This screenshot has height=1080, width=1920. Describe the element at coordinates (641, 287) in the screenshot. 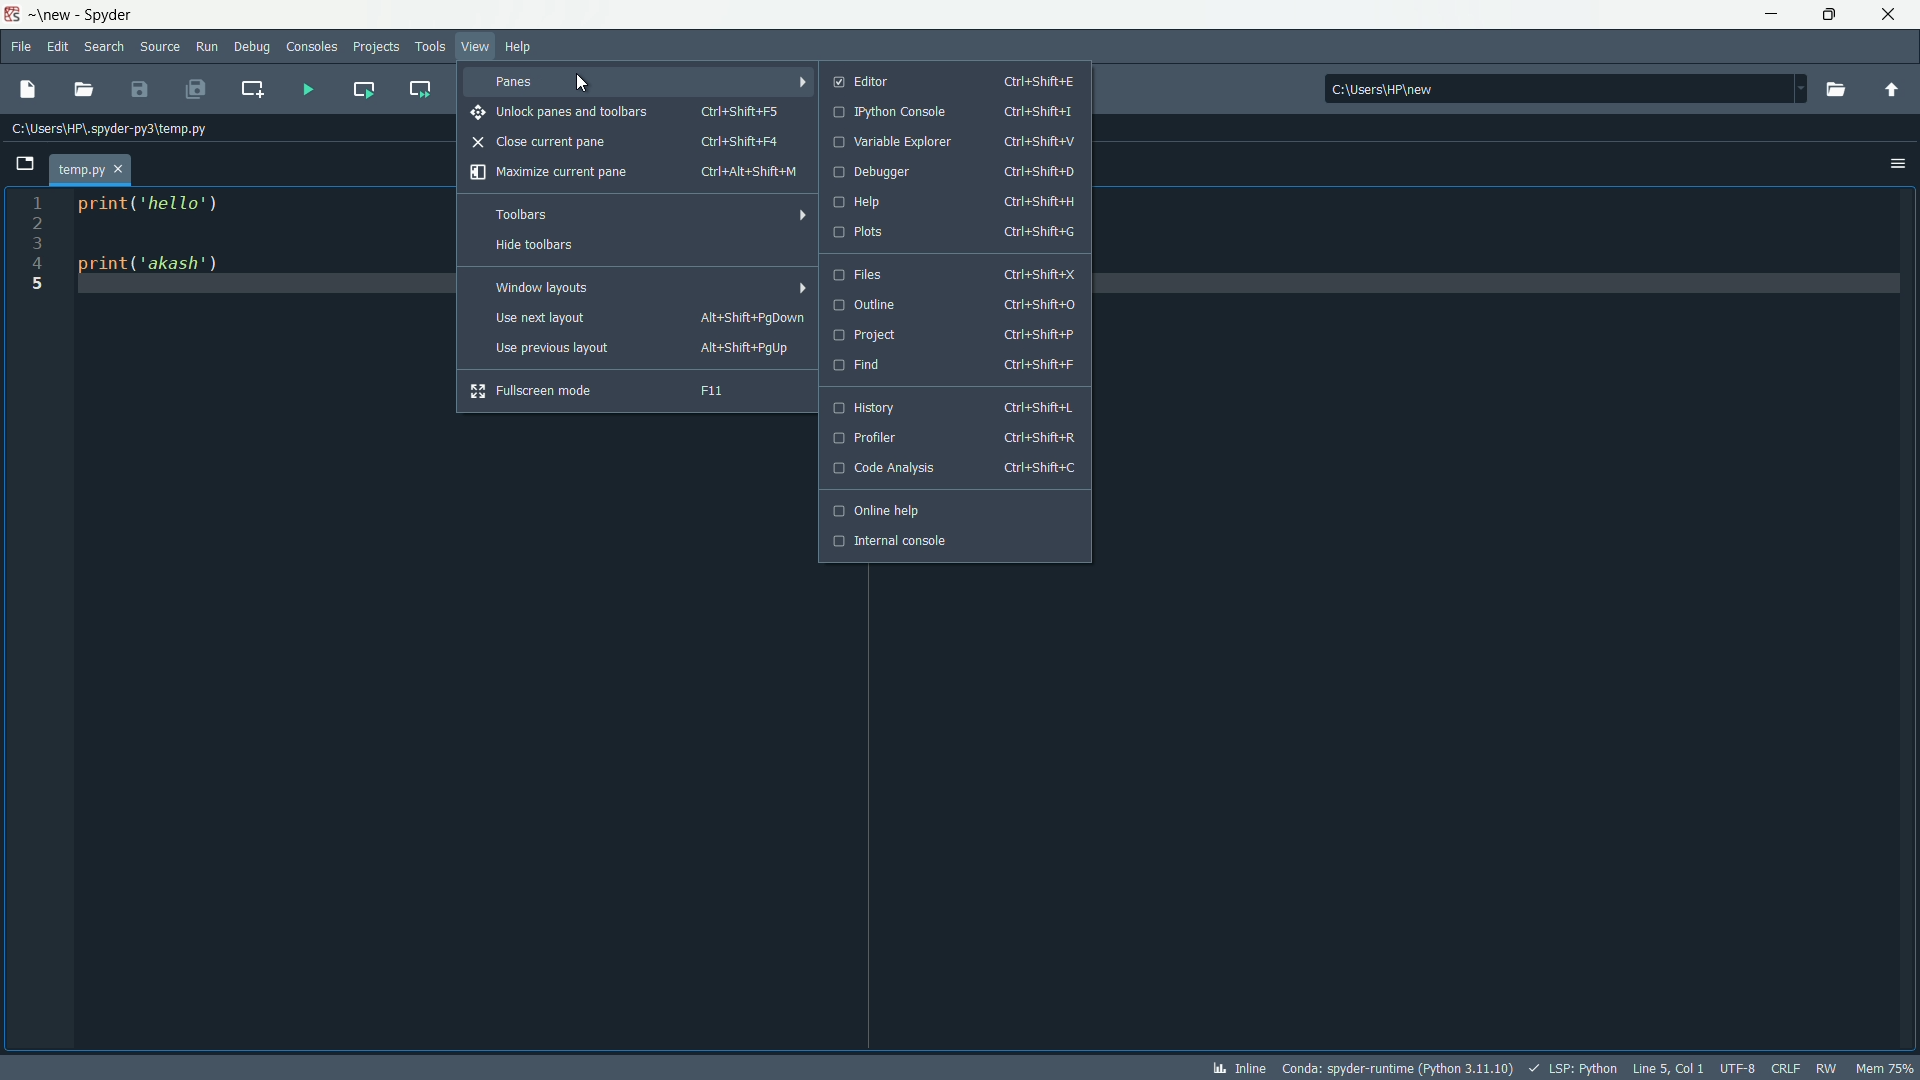

I see `window layouts` at that location.